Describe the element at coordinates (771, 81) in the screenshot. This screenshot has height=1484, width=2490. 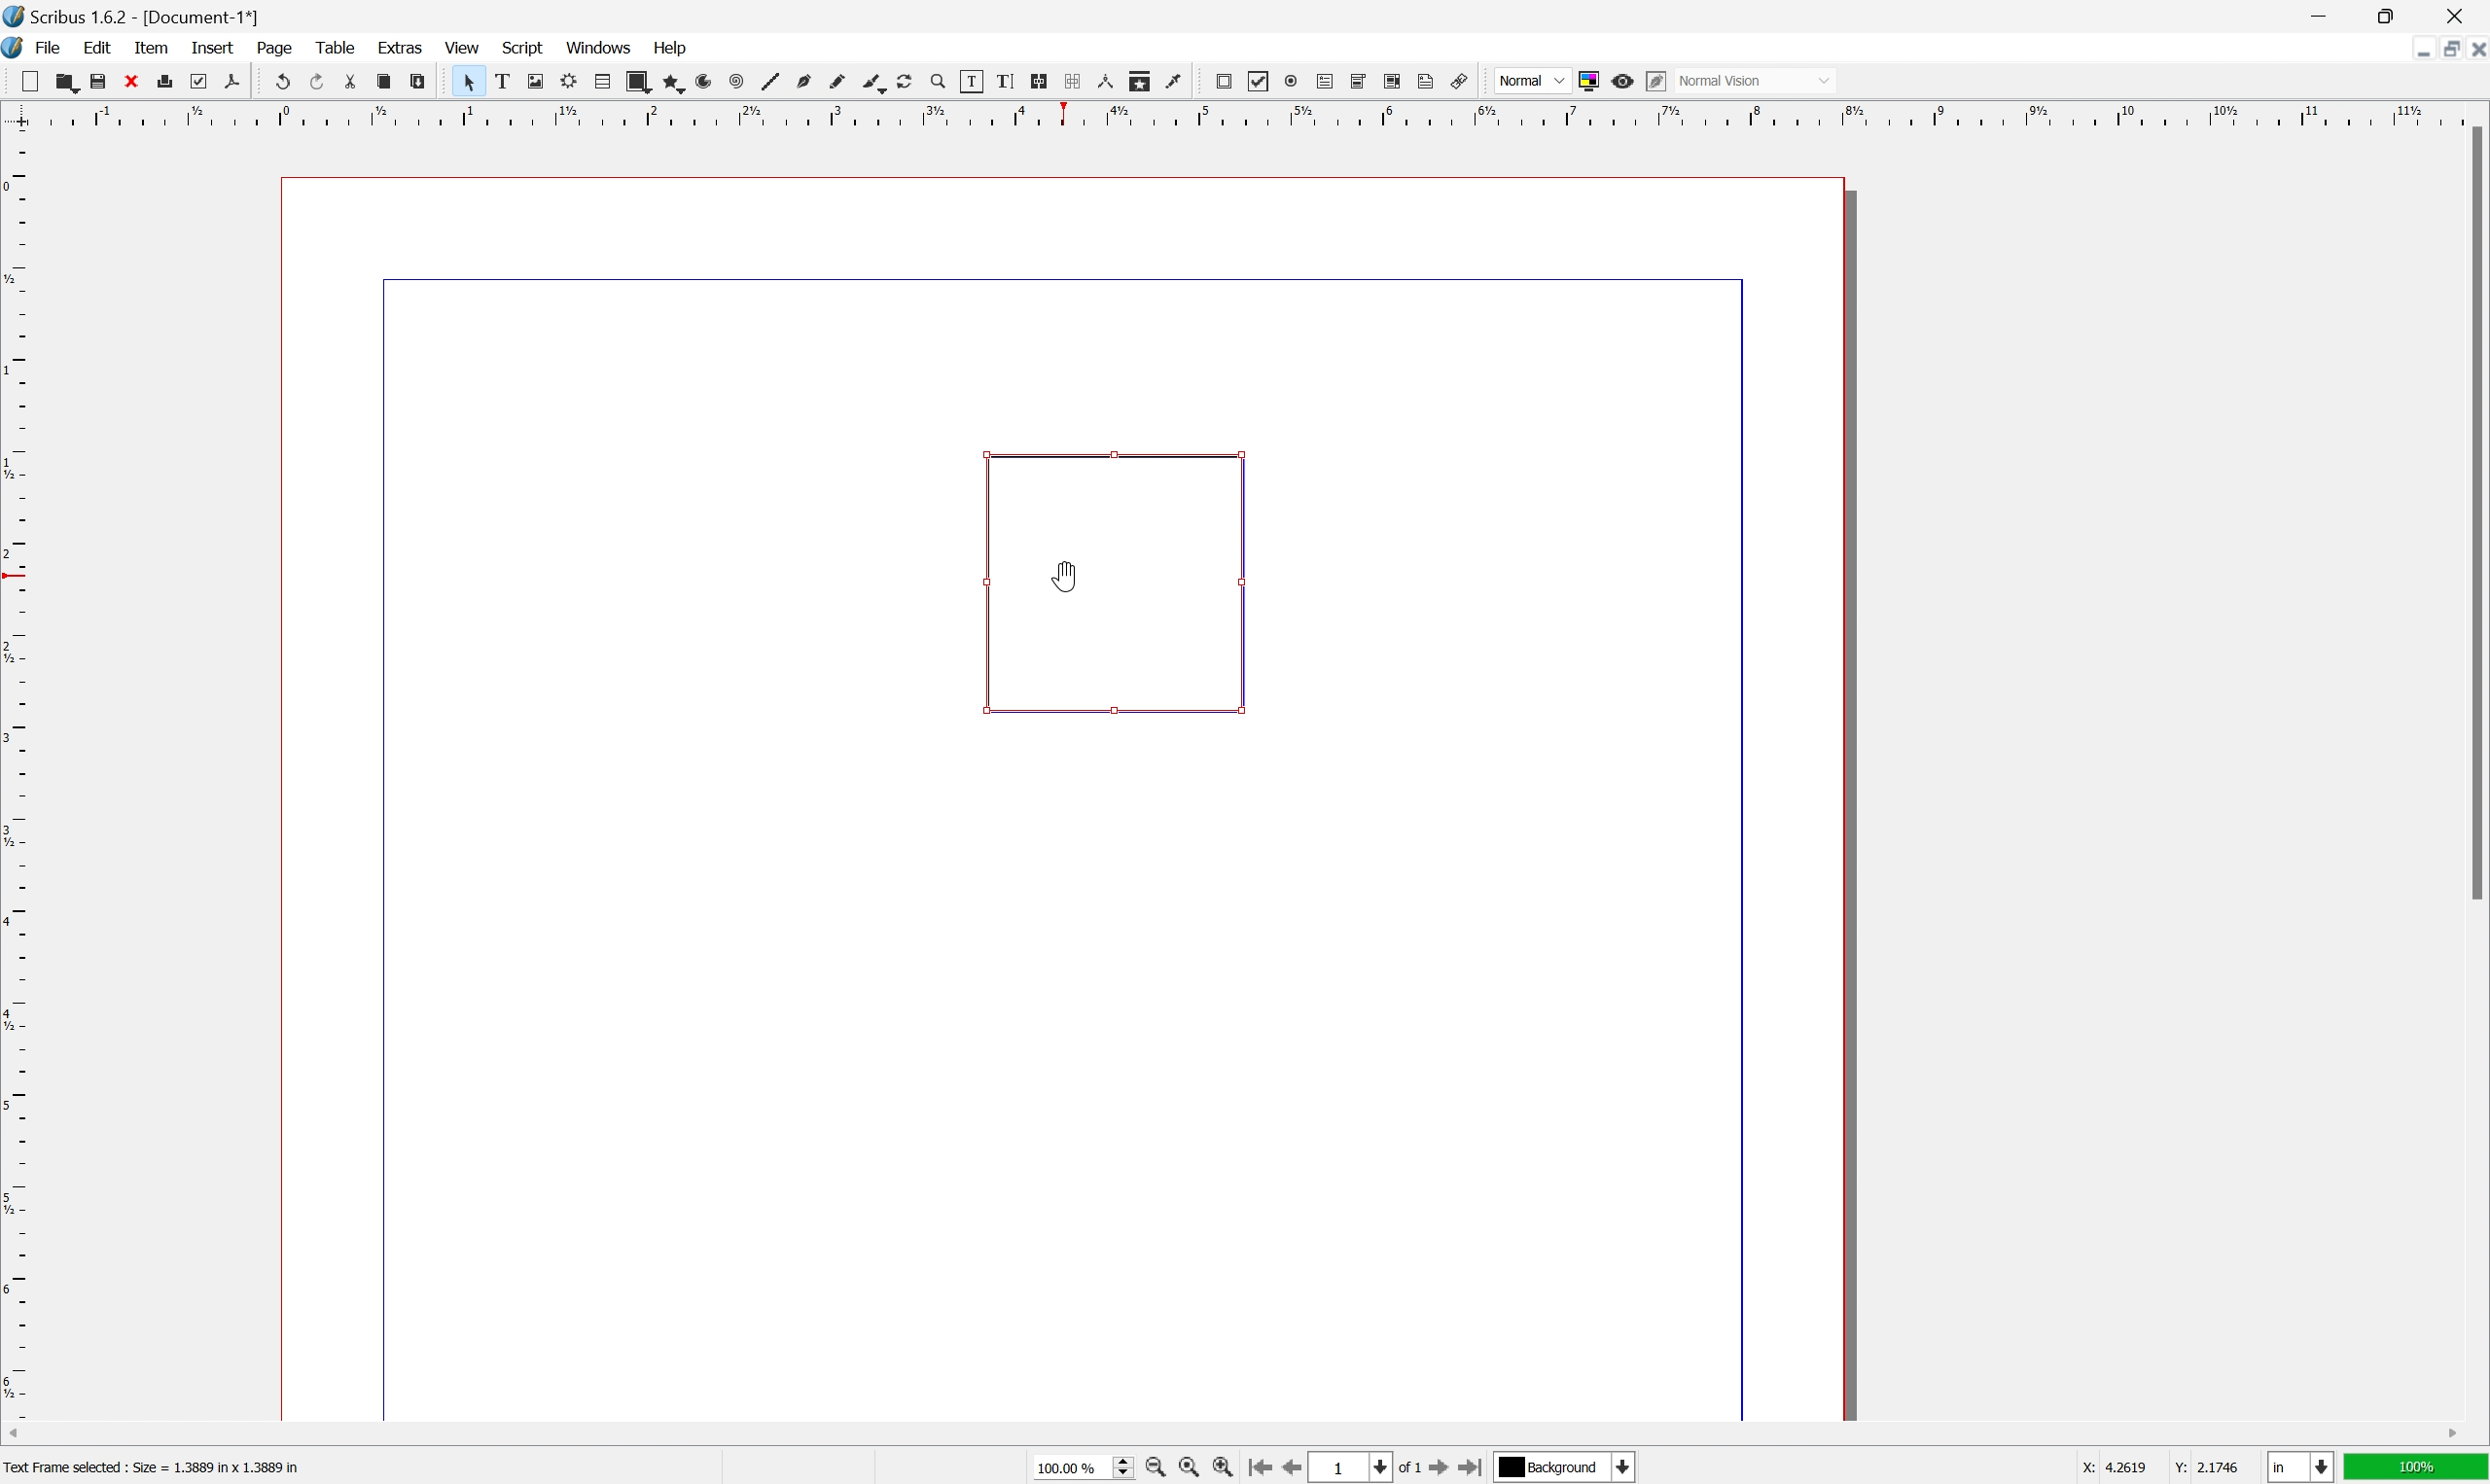
I see `line` at that location.